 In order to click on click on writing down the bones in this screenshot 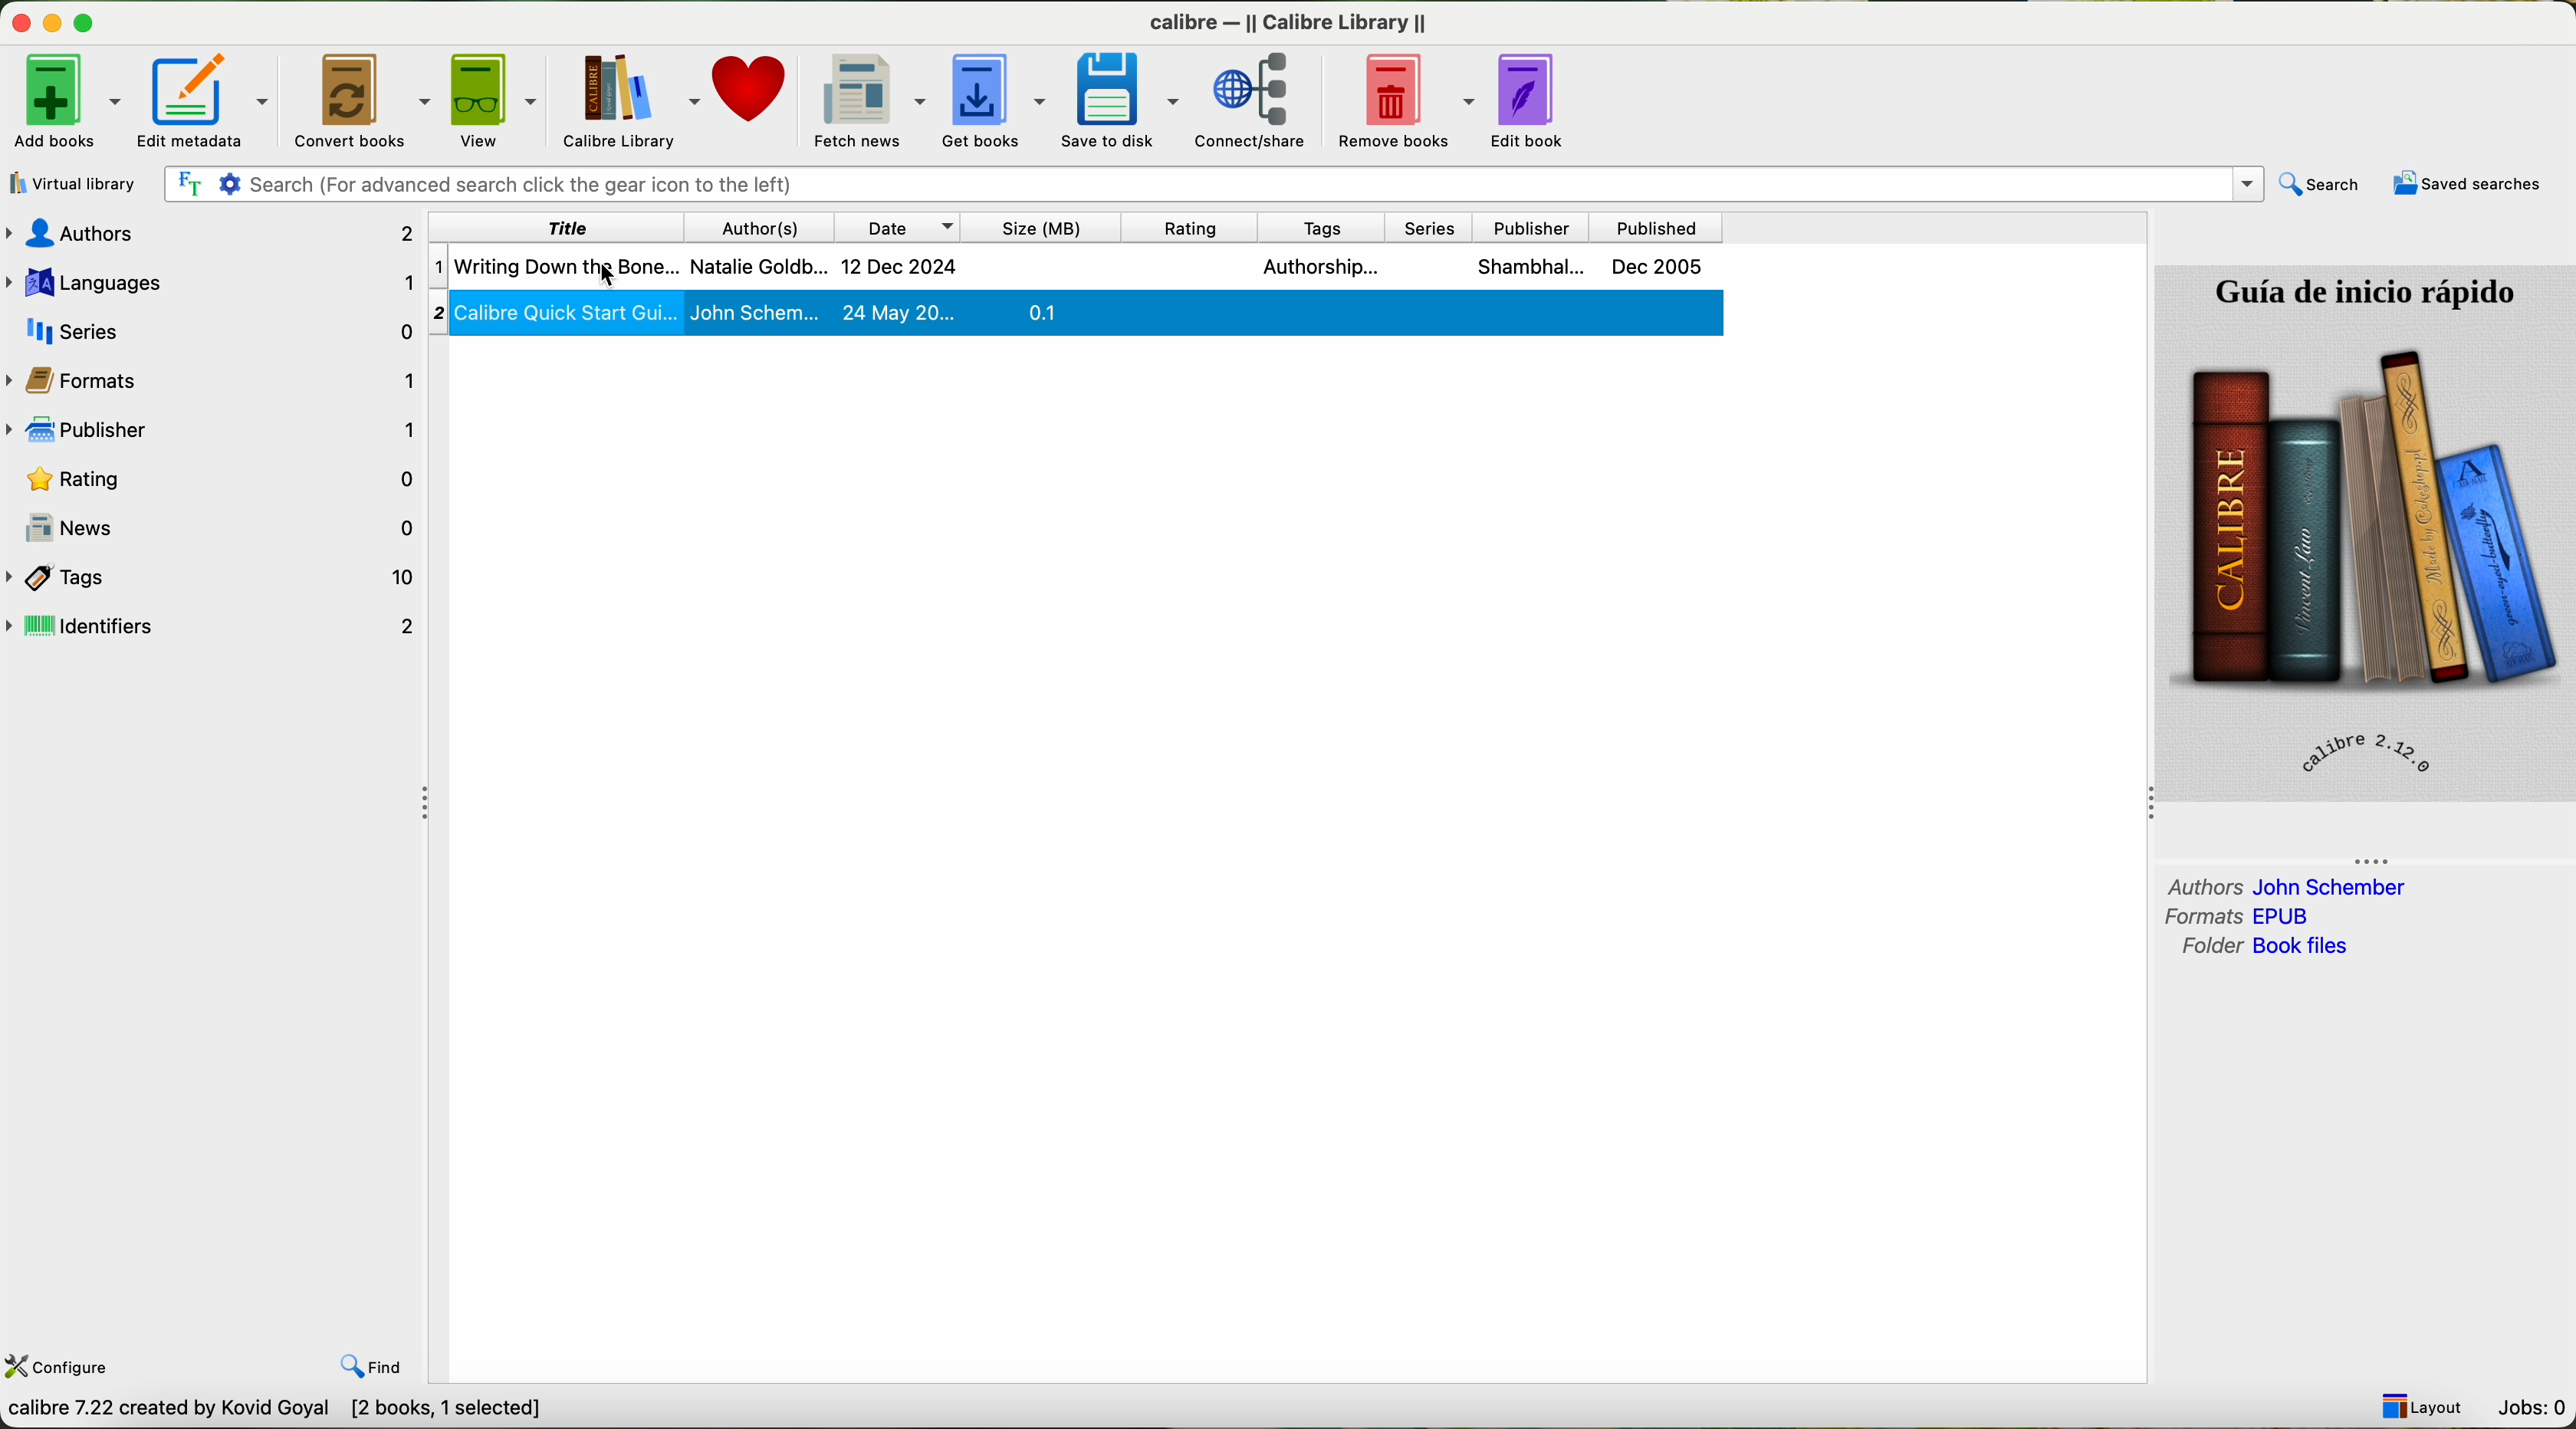, I will do `click(1077, 267)`.